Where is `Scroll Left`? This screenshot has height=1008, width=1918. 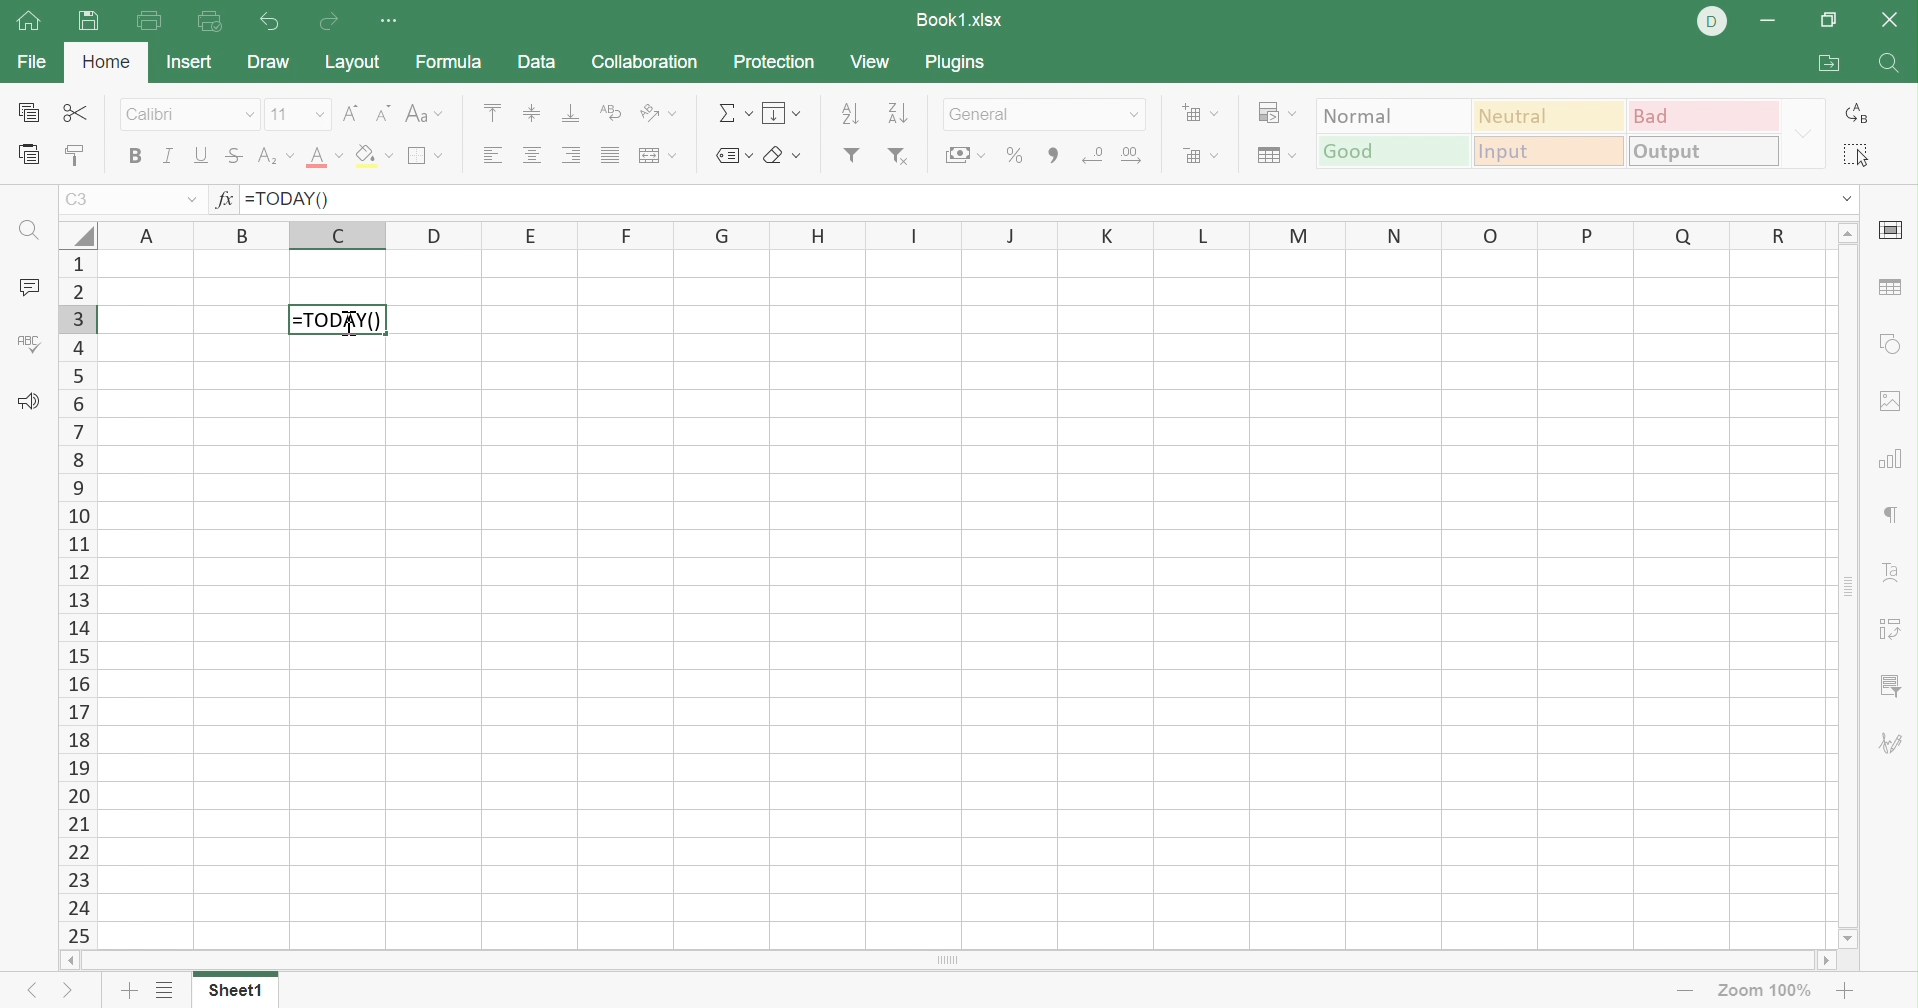 Scroll Left is located at coordinates (179, 2857).